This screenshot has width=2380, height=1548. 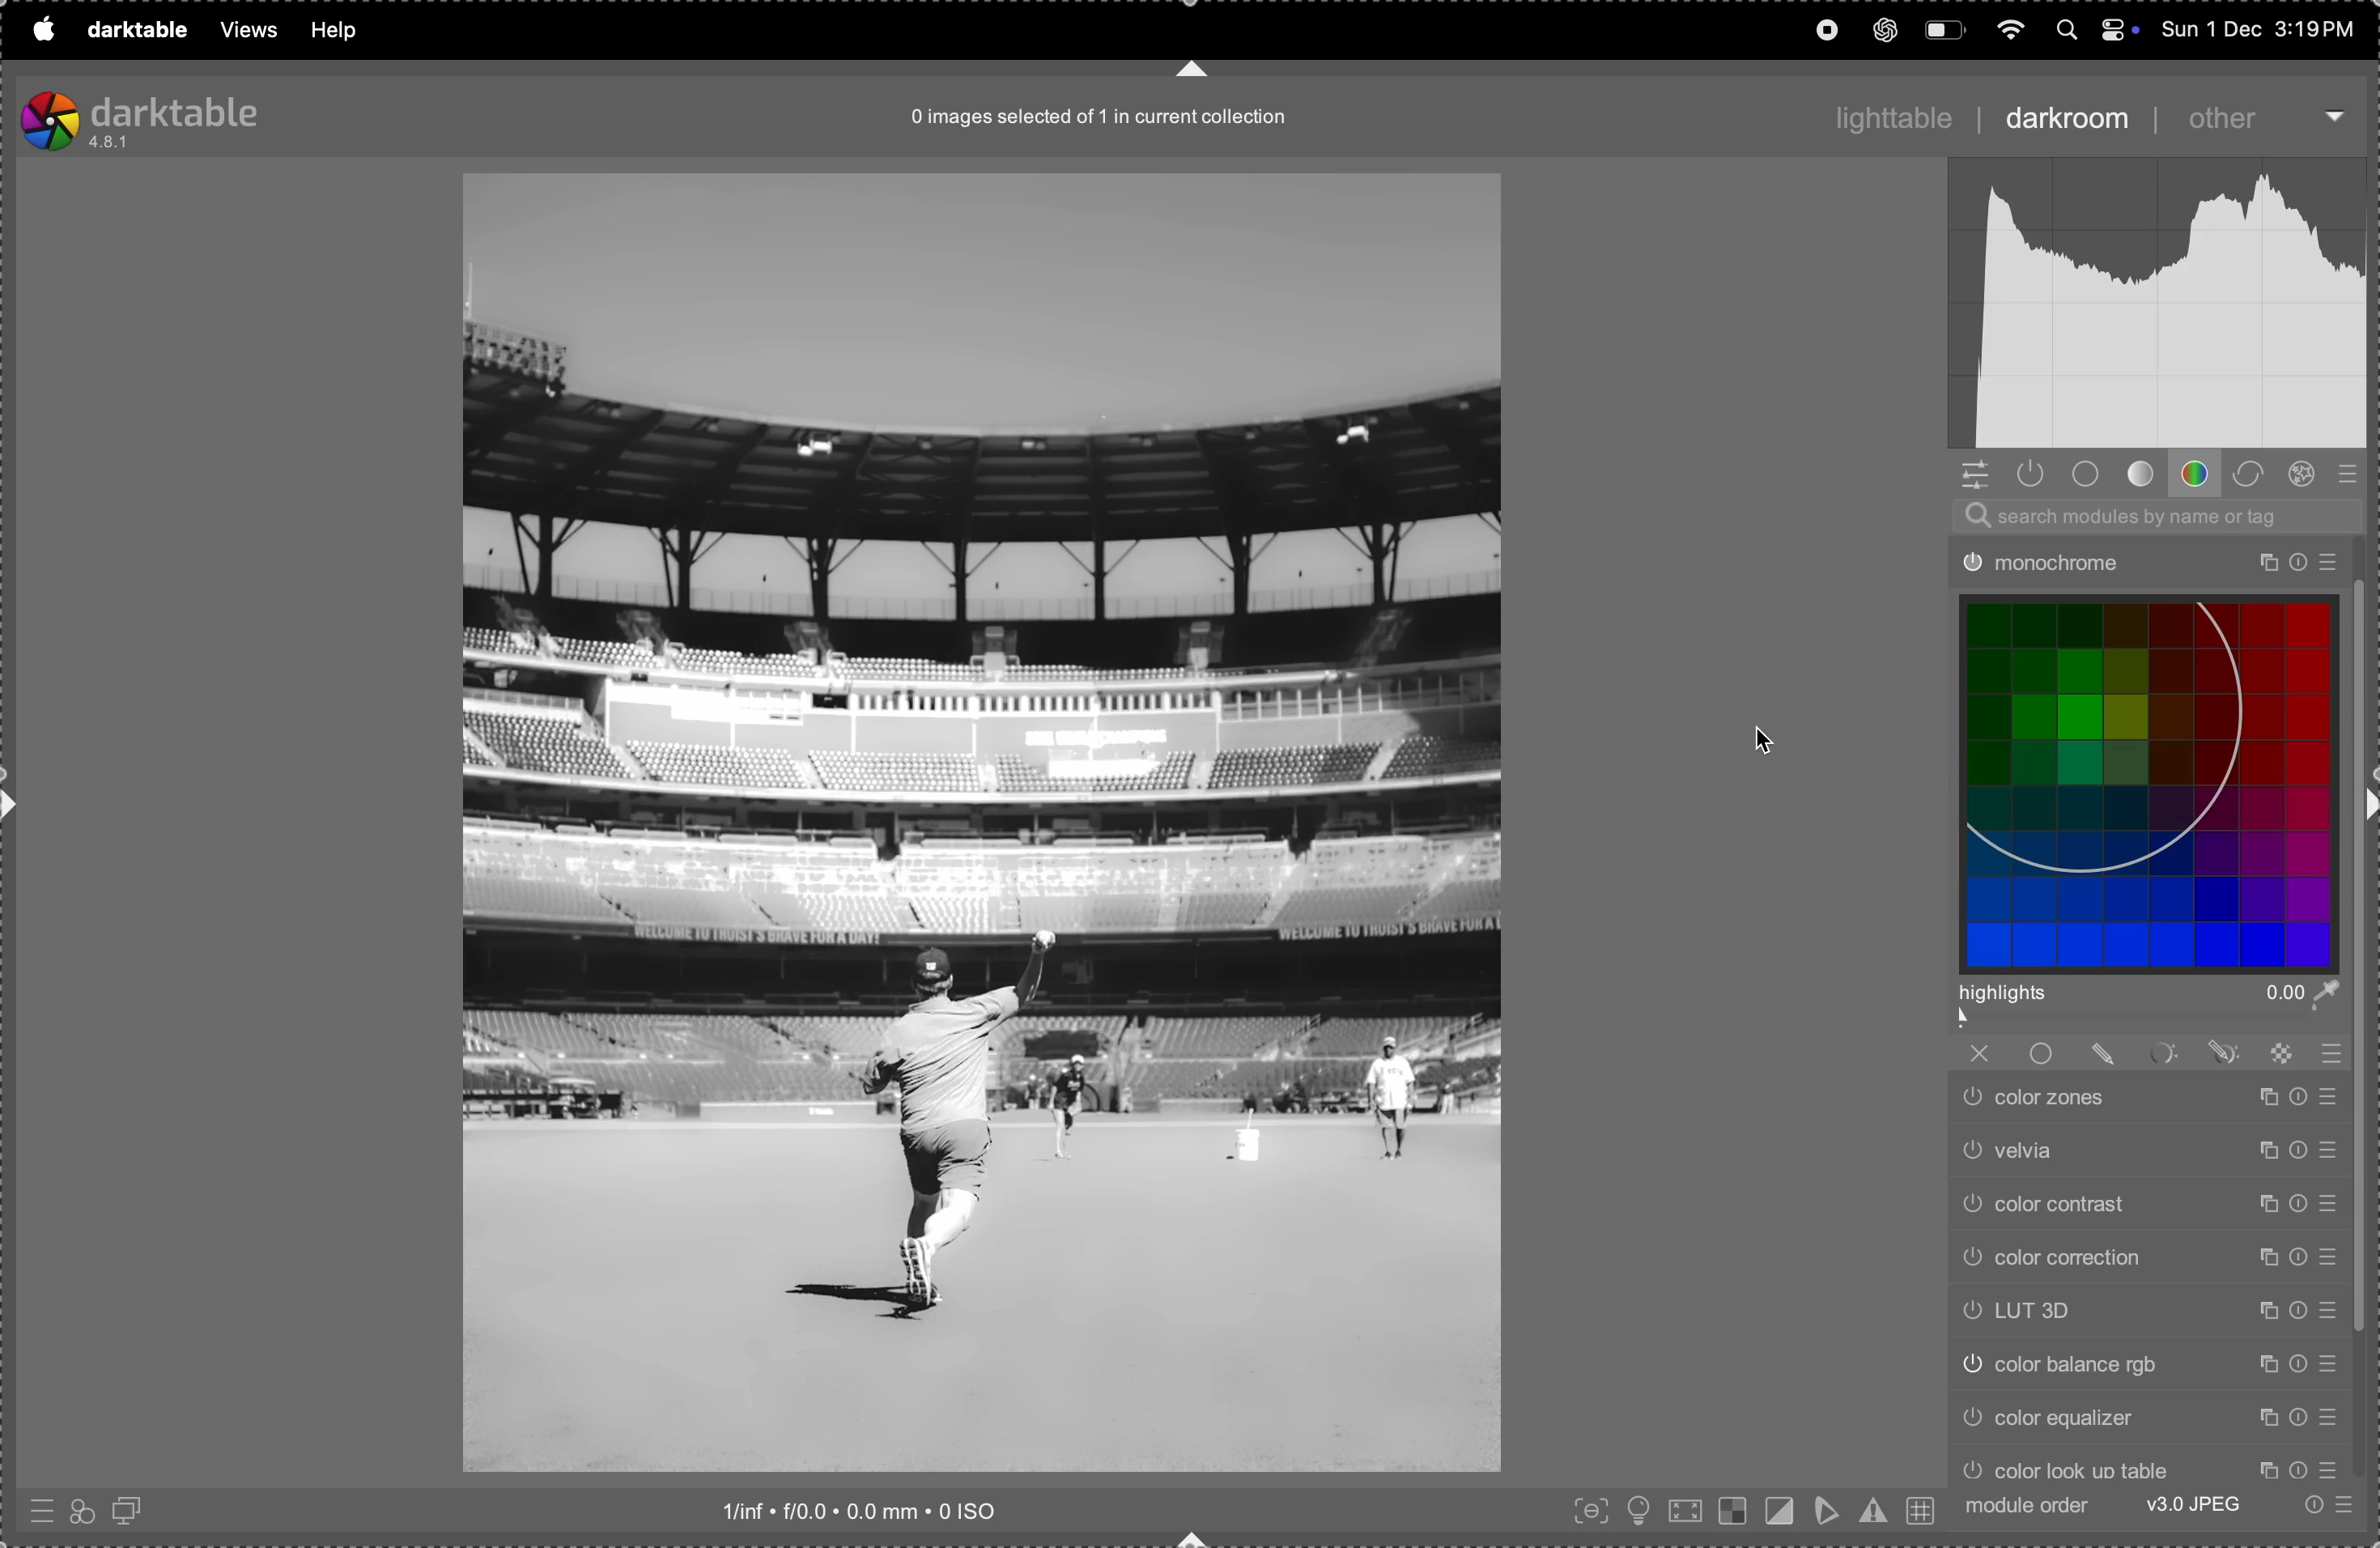 I want to click on color zones, so click(x=2146, y=1102).